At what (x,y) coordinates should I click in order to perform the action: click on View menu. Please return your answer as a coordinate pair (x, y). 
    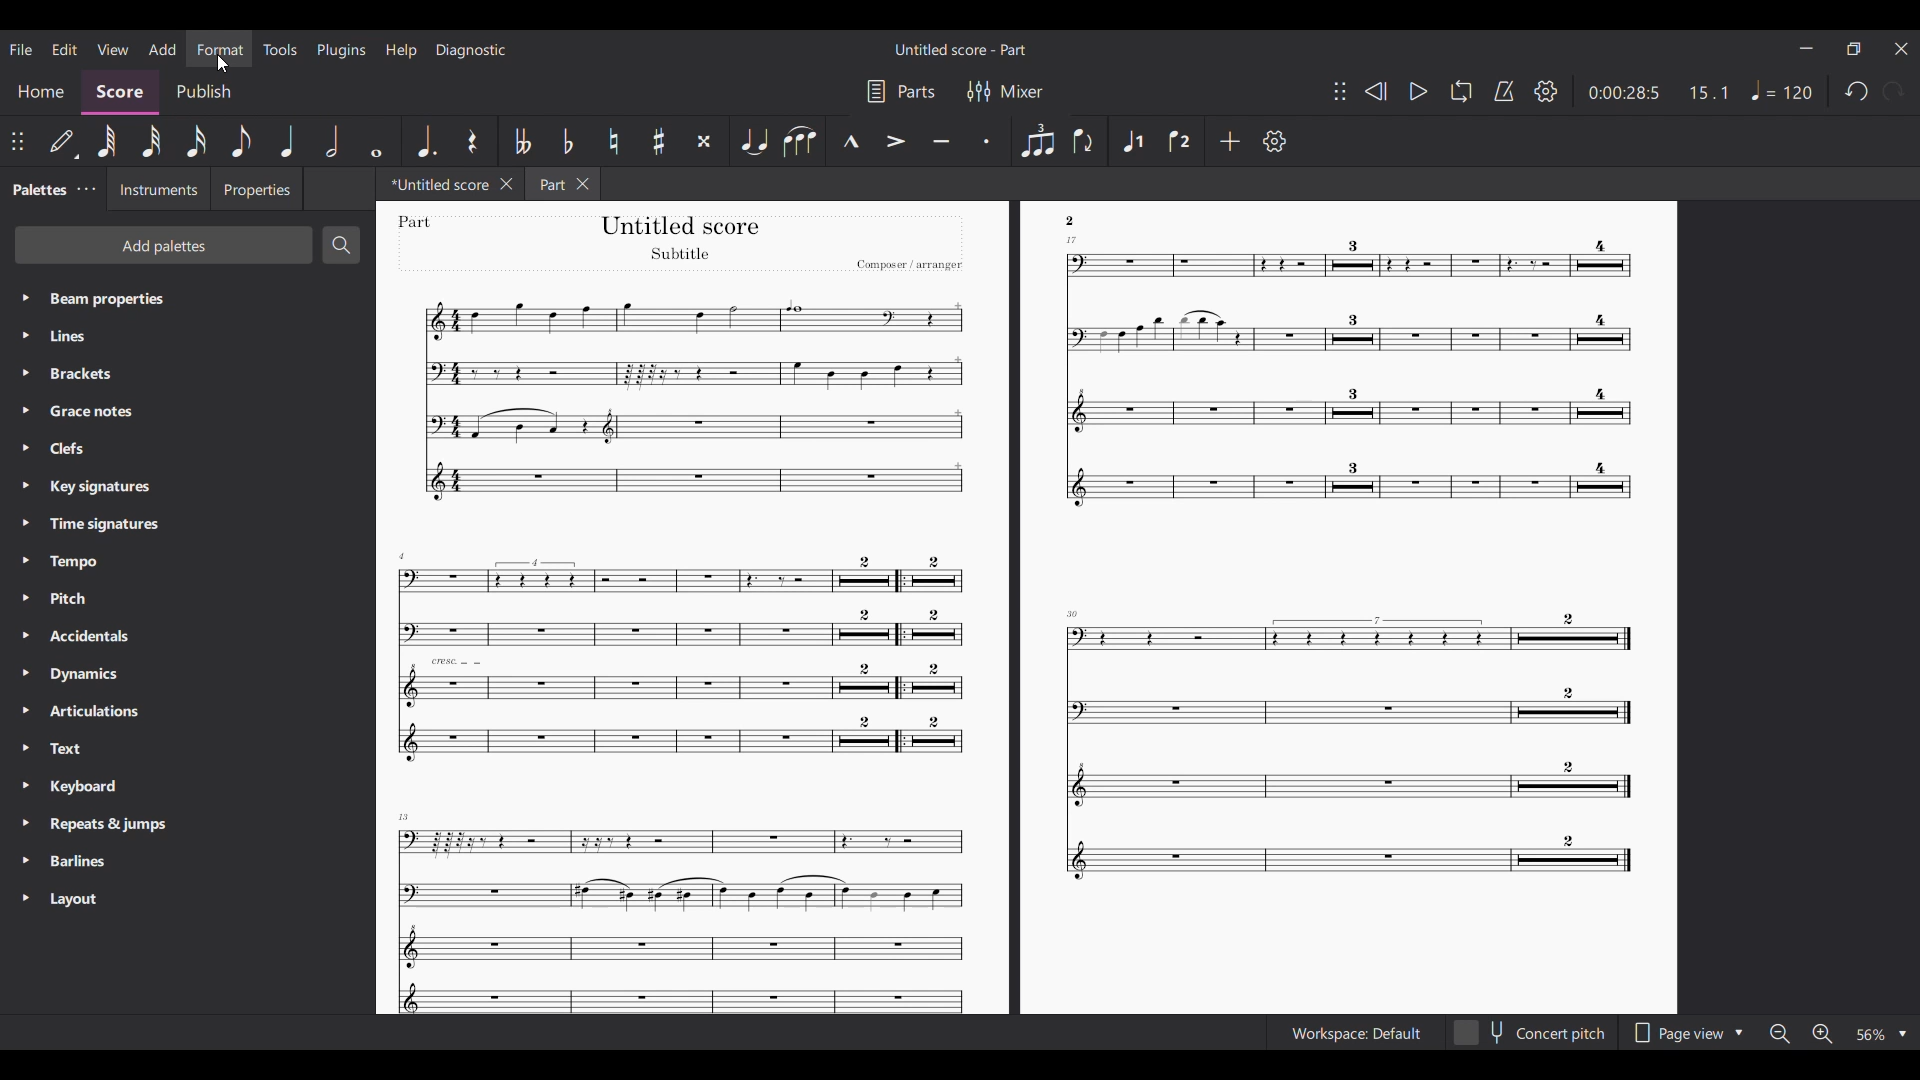
    Looking at the image, I should click on (112, 49).